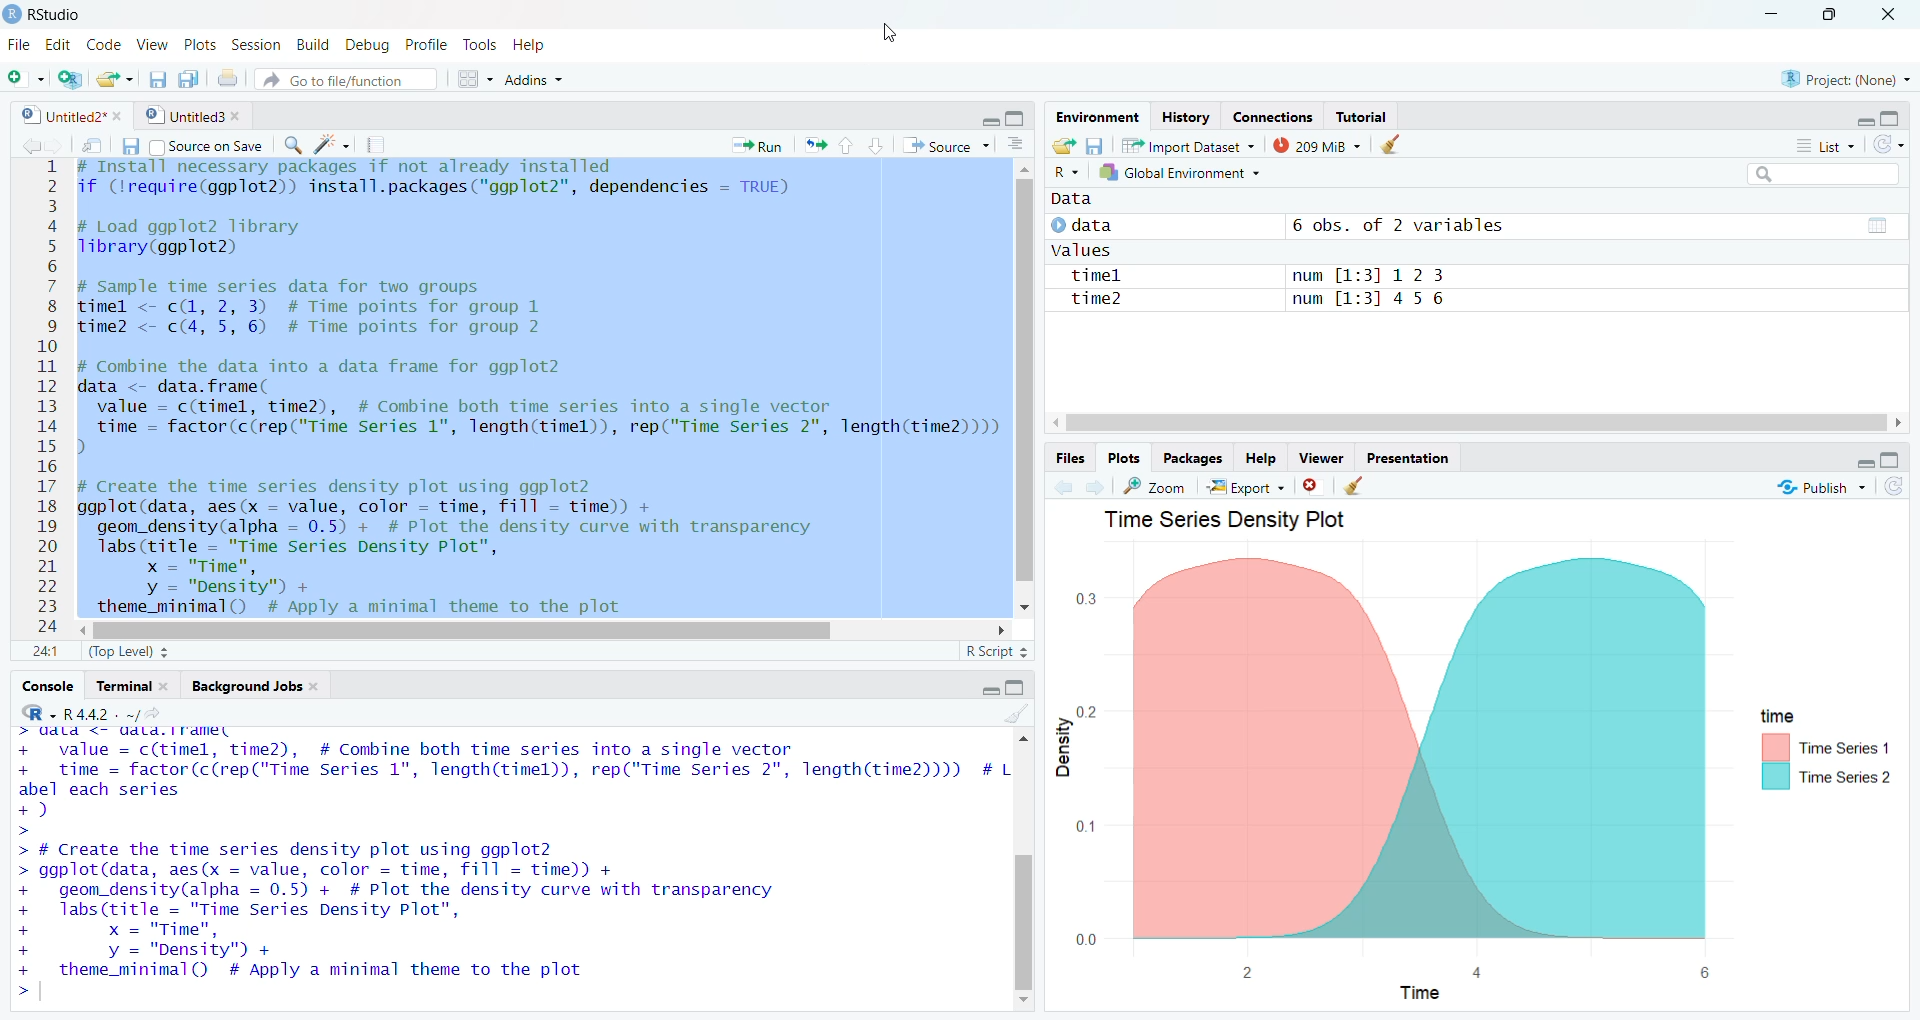 The image size is (1920, 1020). What do you see at coordinates (1091, 489) in the screenshot?
I see `Next` at bounding box center [1091, 489].